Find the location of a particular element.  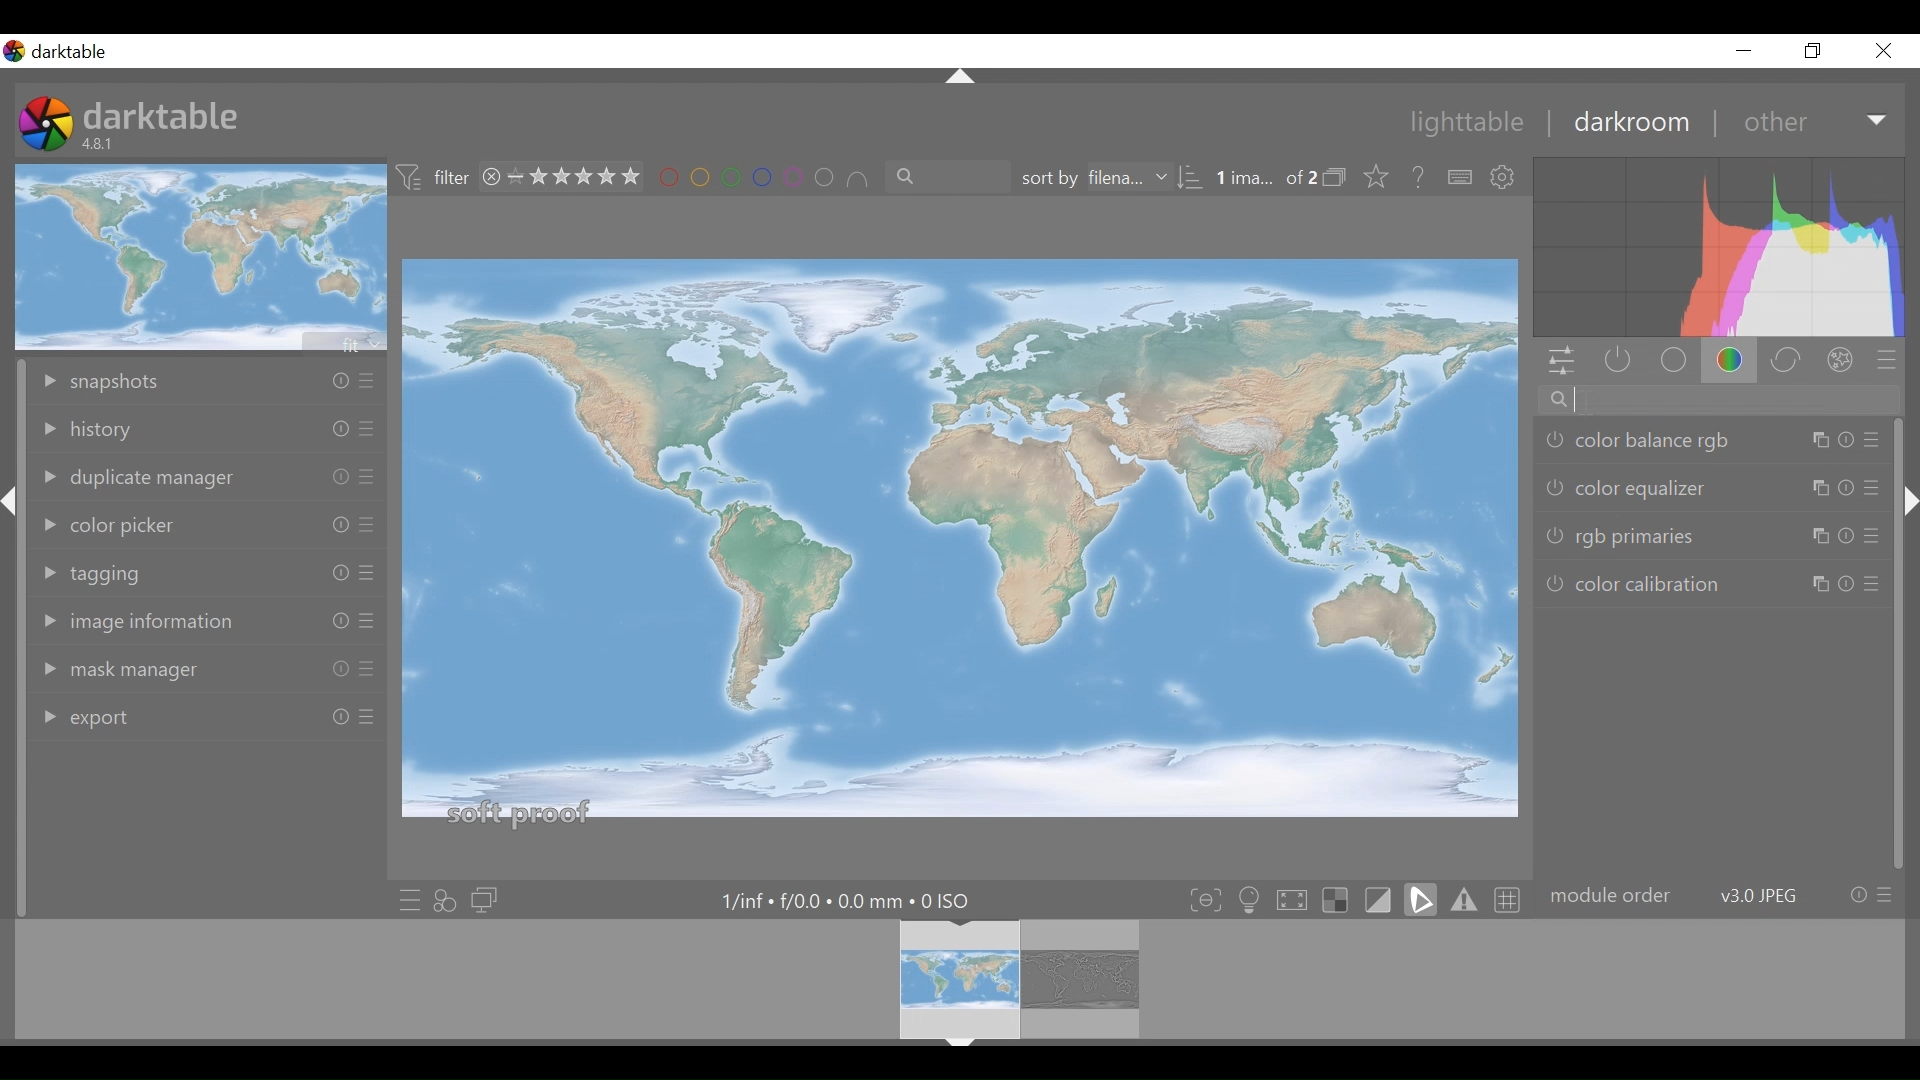

close is located at coordinates (1882, 51).